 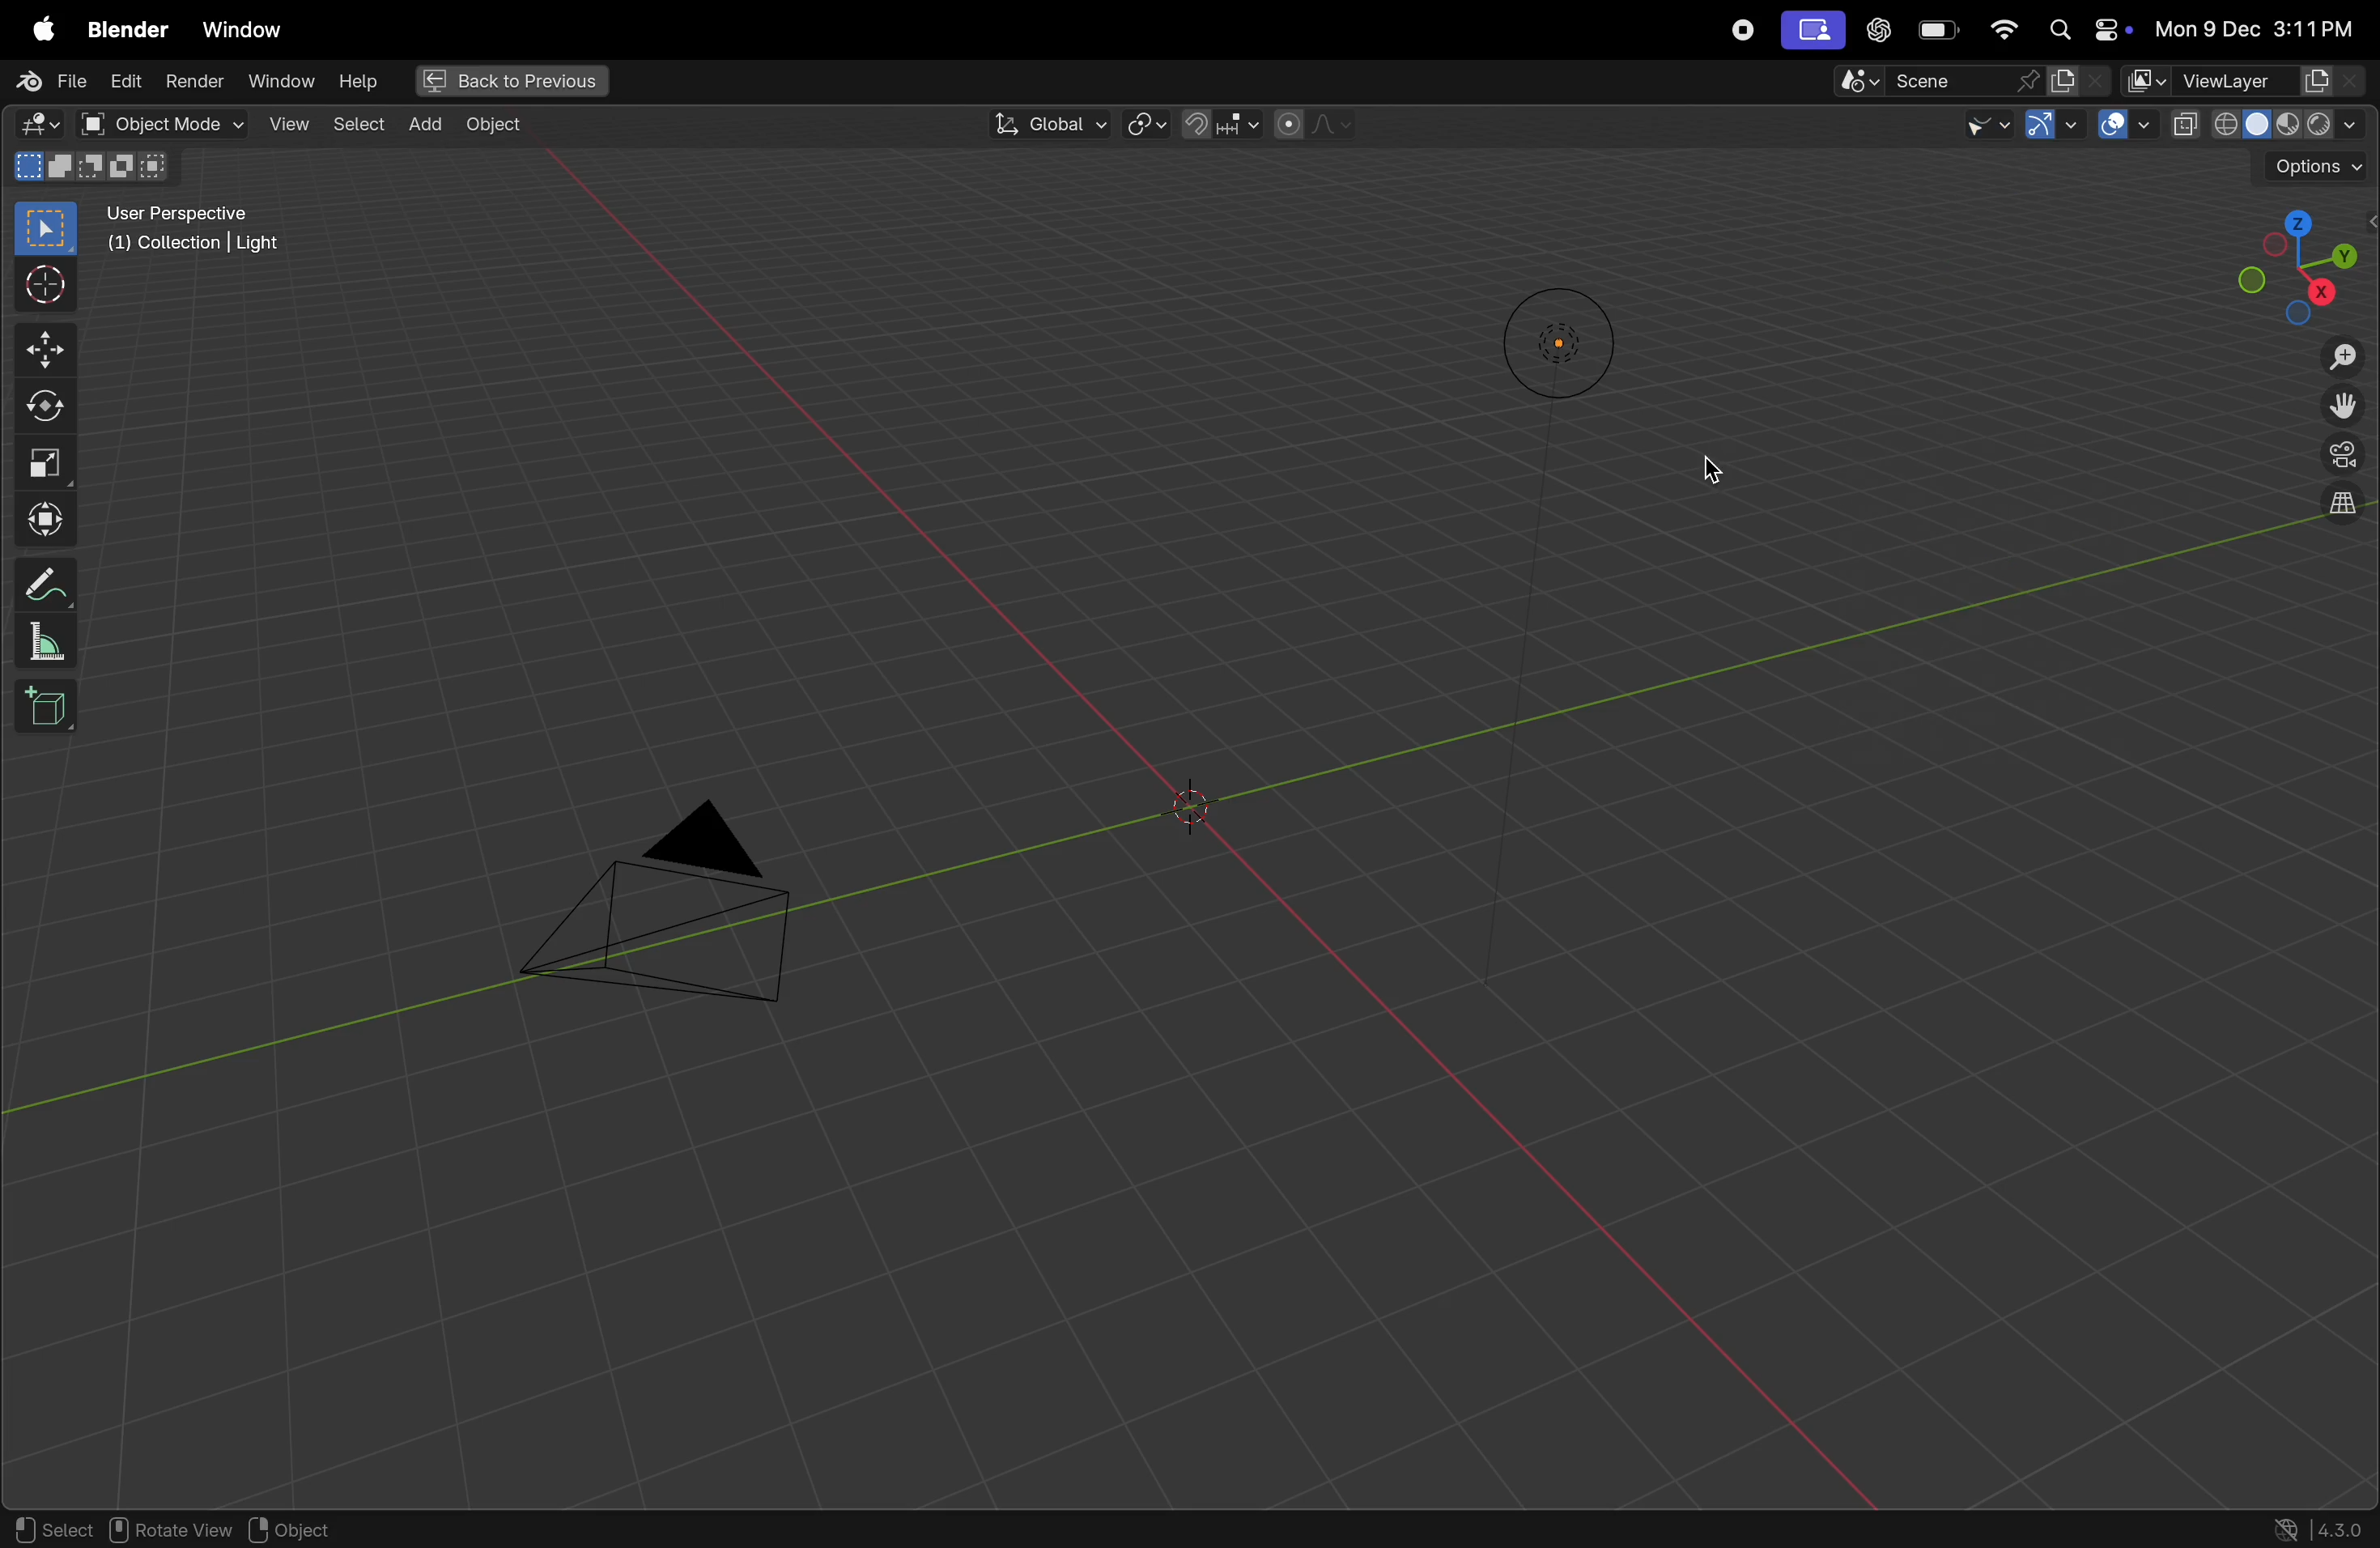 What do you see at coordinates (288, 127) in the screenshot?
I see `view` at bounding box center [288, 127].